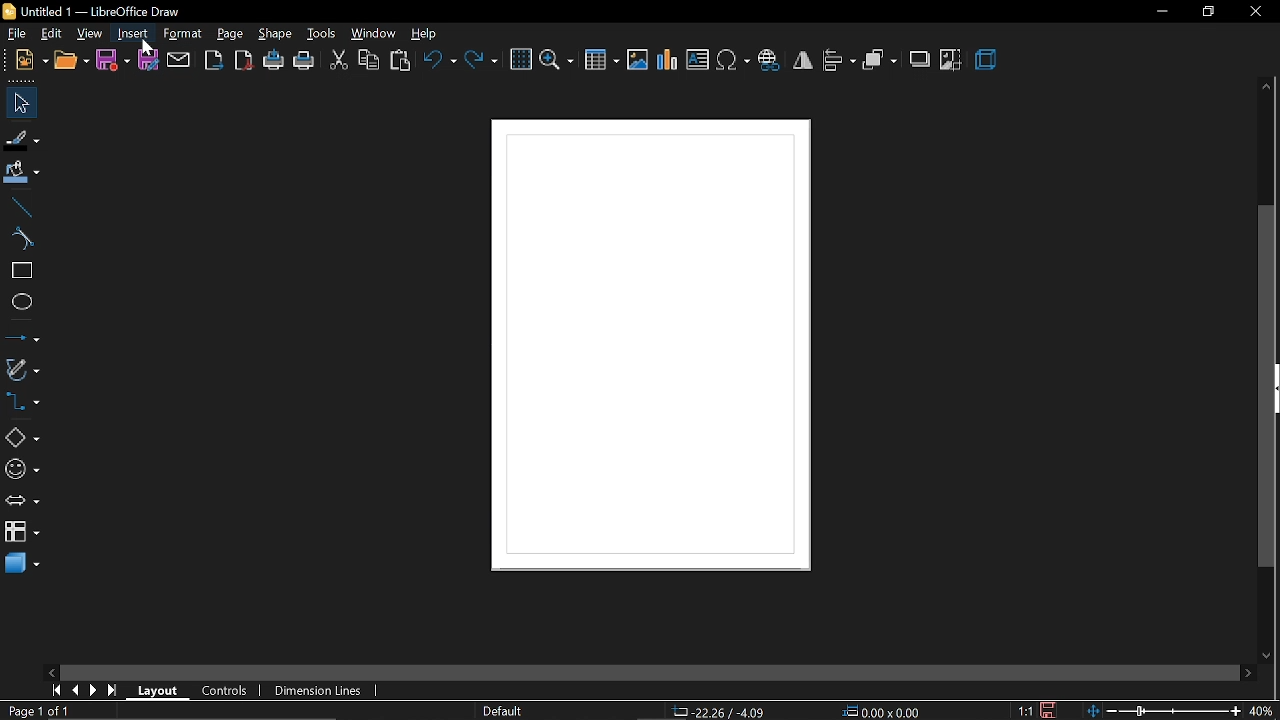 This screenshot has height=720, width=1280. I want to click on save as, so click(149, 60).